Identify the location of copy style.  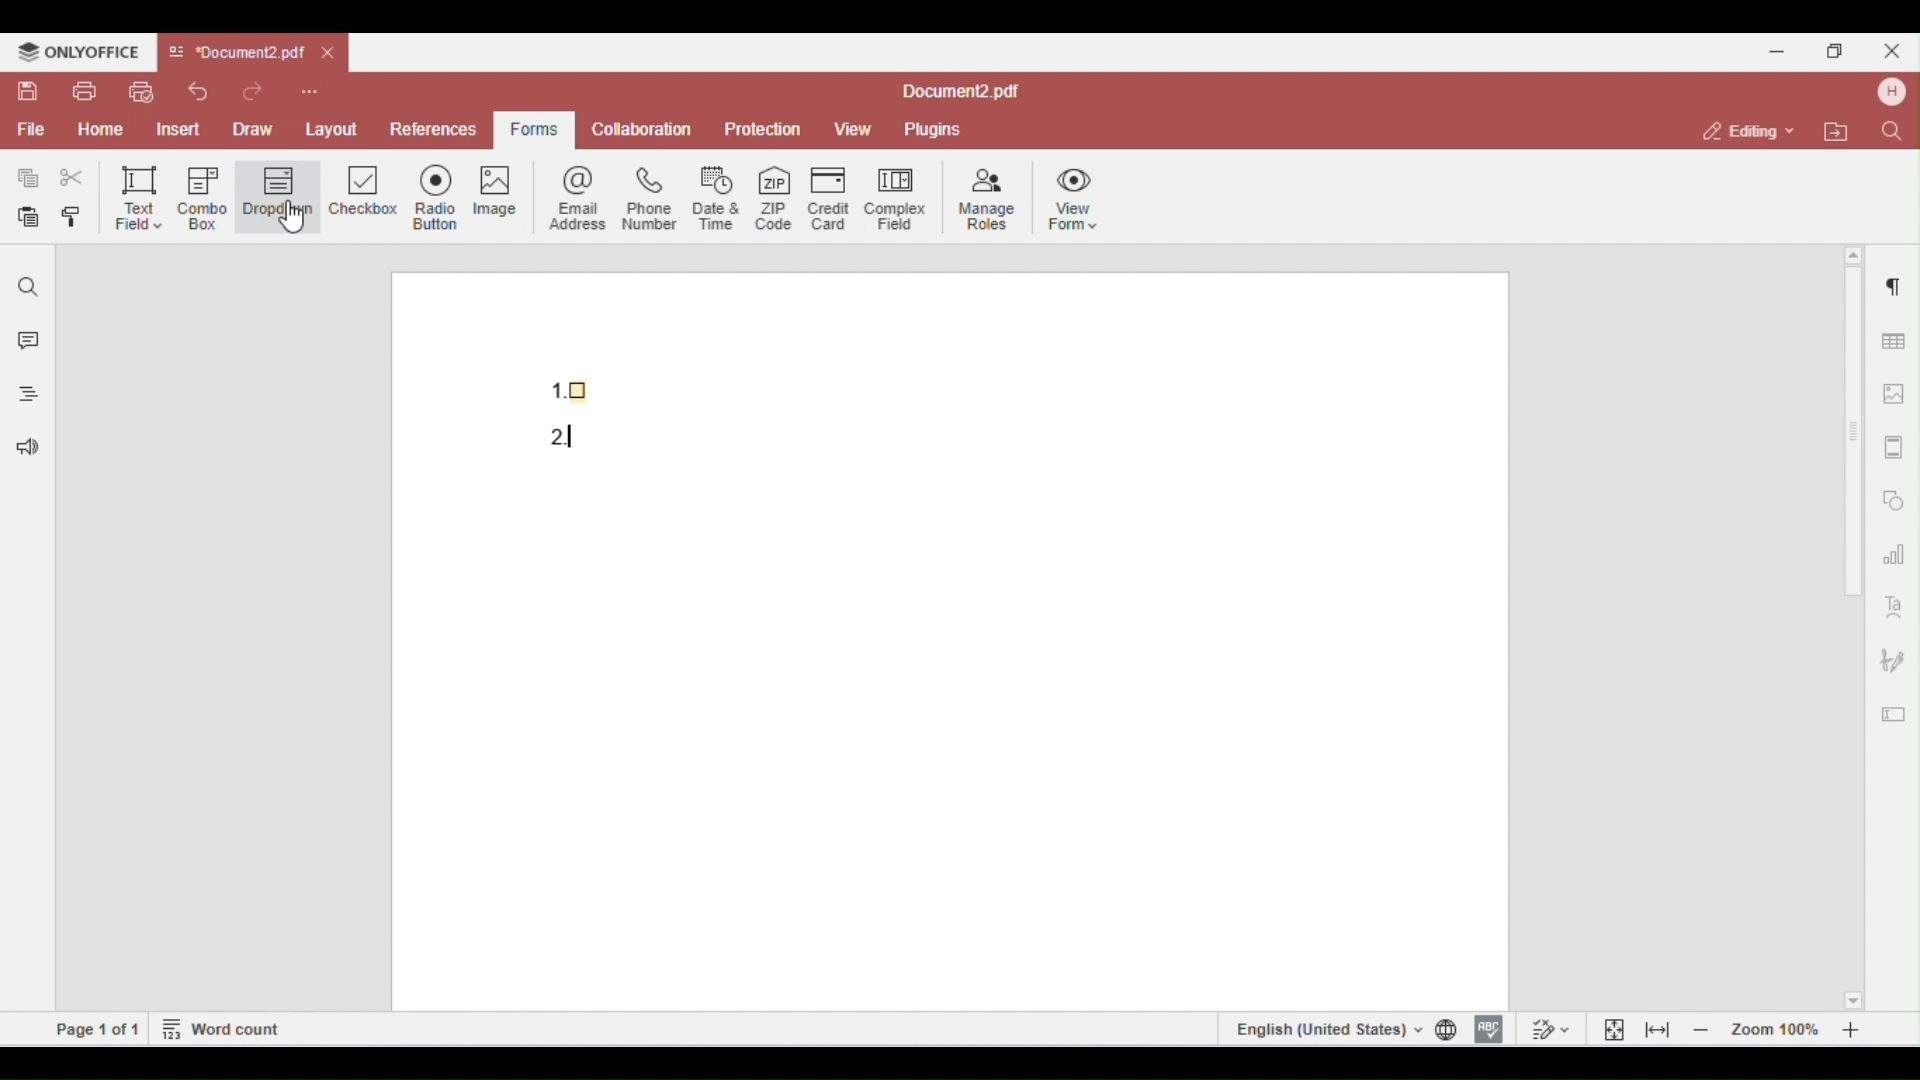
(76, 219).